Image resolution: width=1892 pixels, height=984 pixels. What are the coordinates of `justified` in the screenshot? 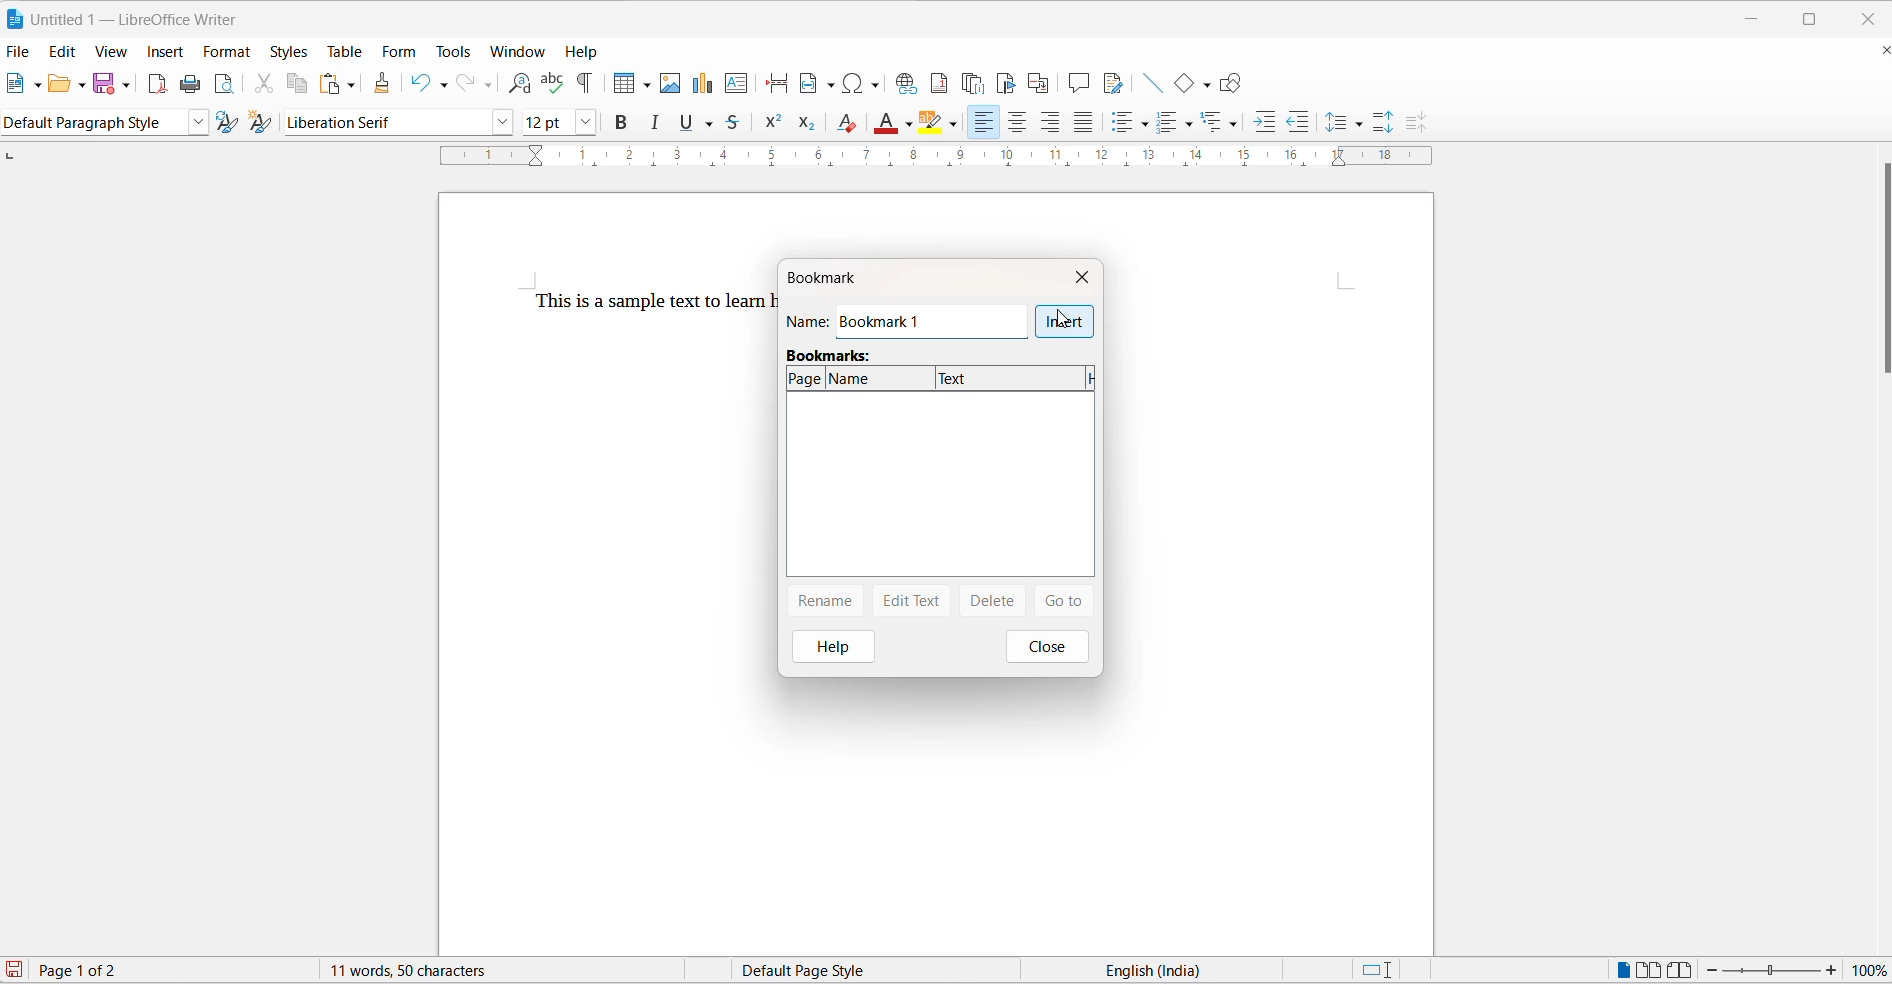 It's located at (1081, 122).